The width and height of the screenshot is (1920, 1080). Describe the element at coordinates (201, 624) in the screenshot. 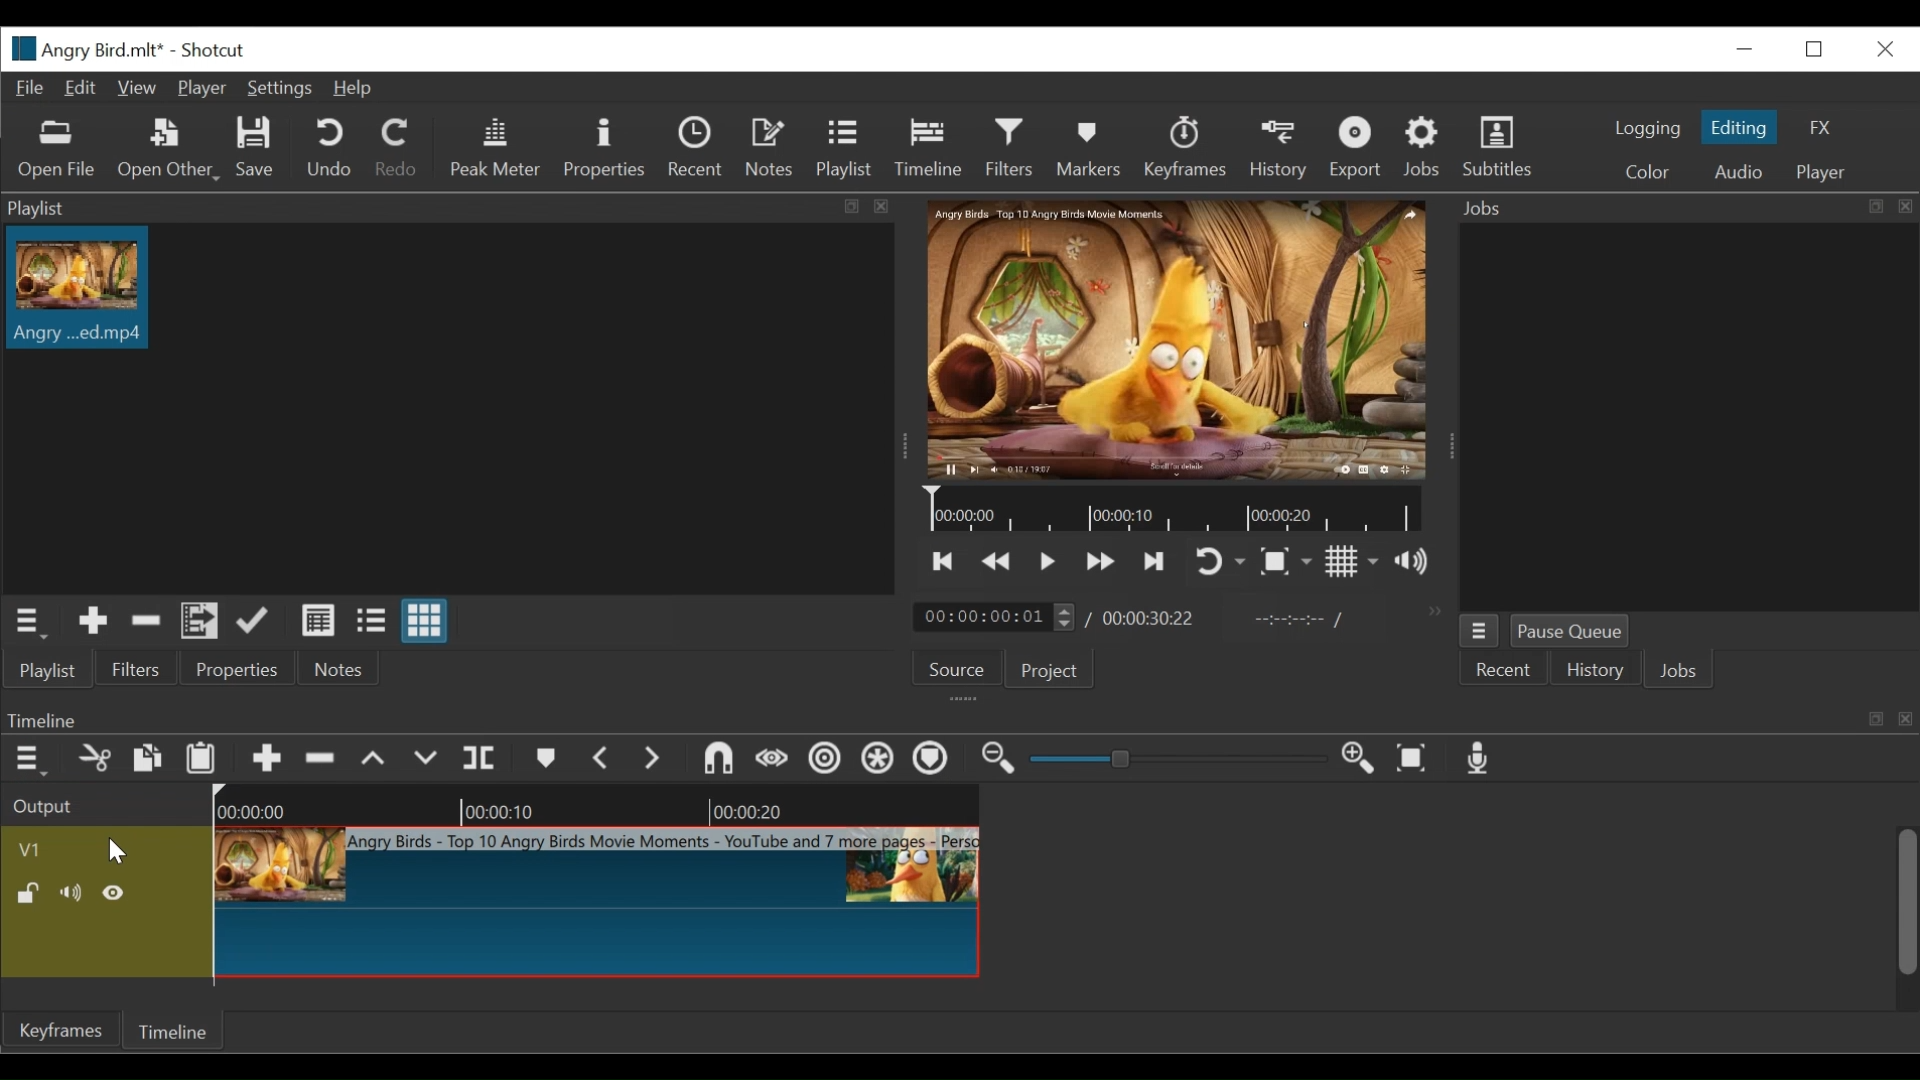

I see `Add files to the playlist` at that location.